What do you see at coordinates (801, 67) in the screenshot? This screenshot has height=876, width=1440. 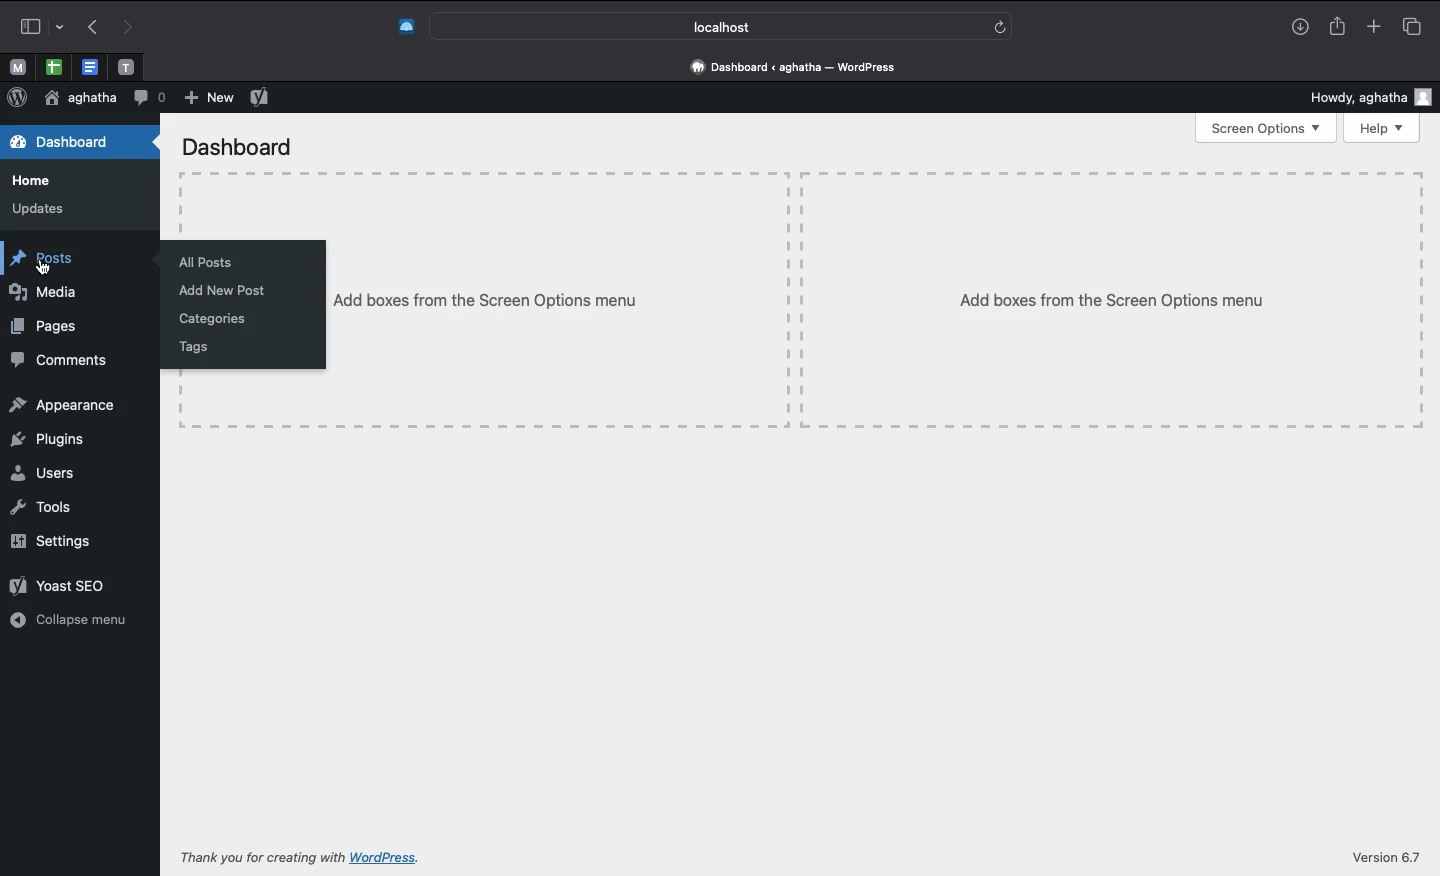 I see `Dashboard « aghatha — WordPress.` at bounding box center [801, 67].